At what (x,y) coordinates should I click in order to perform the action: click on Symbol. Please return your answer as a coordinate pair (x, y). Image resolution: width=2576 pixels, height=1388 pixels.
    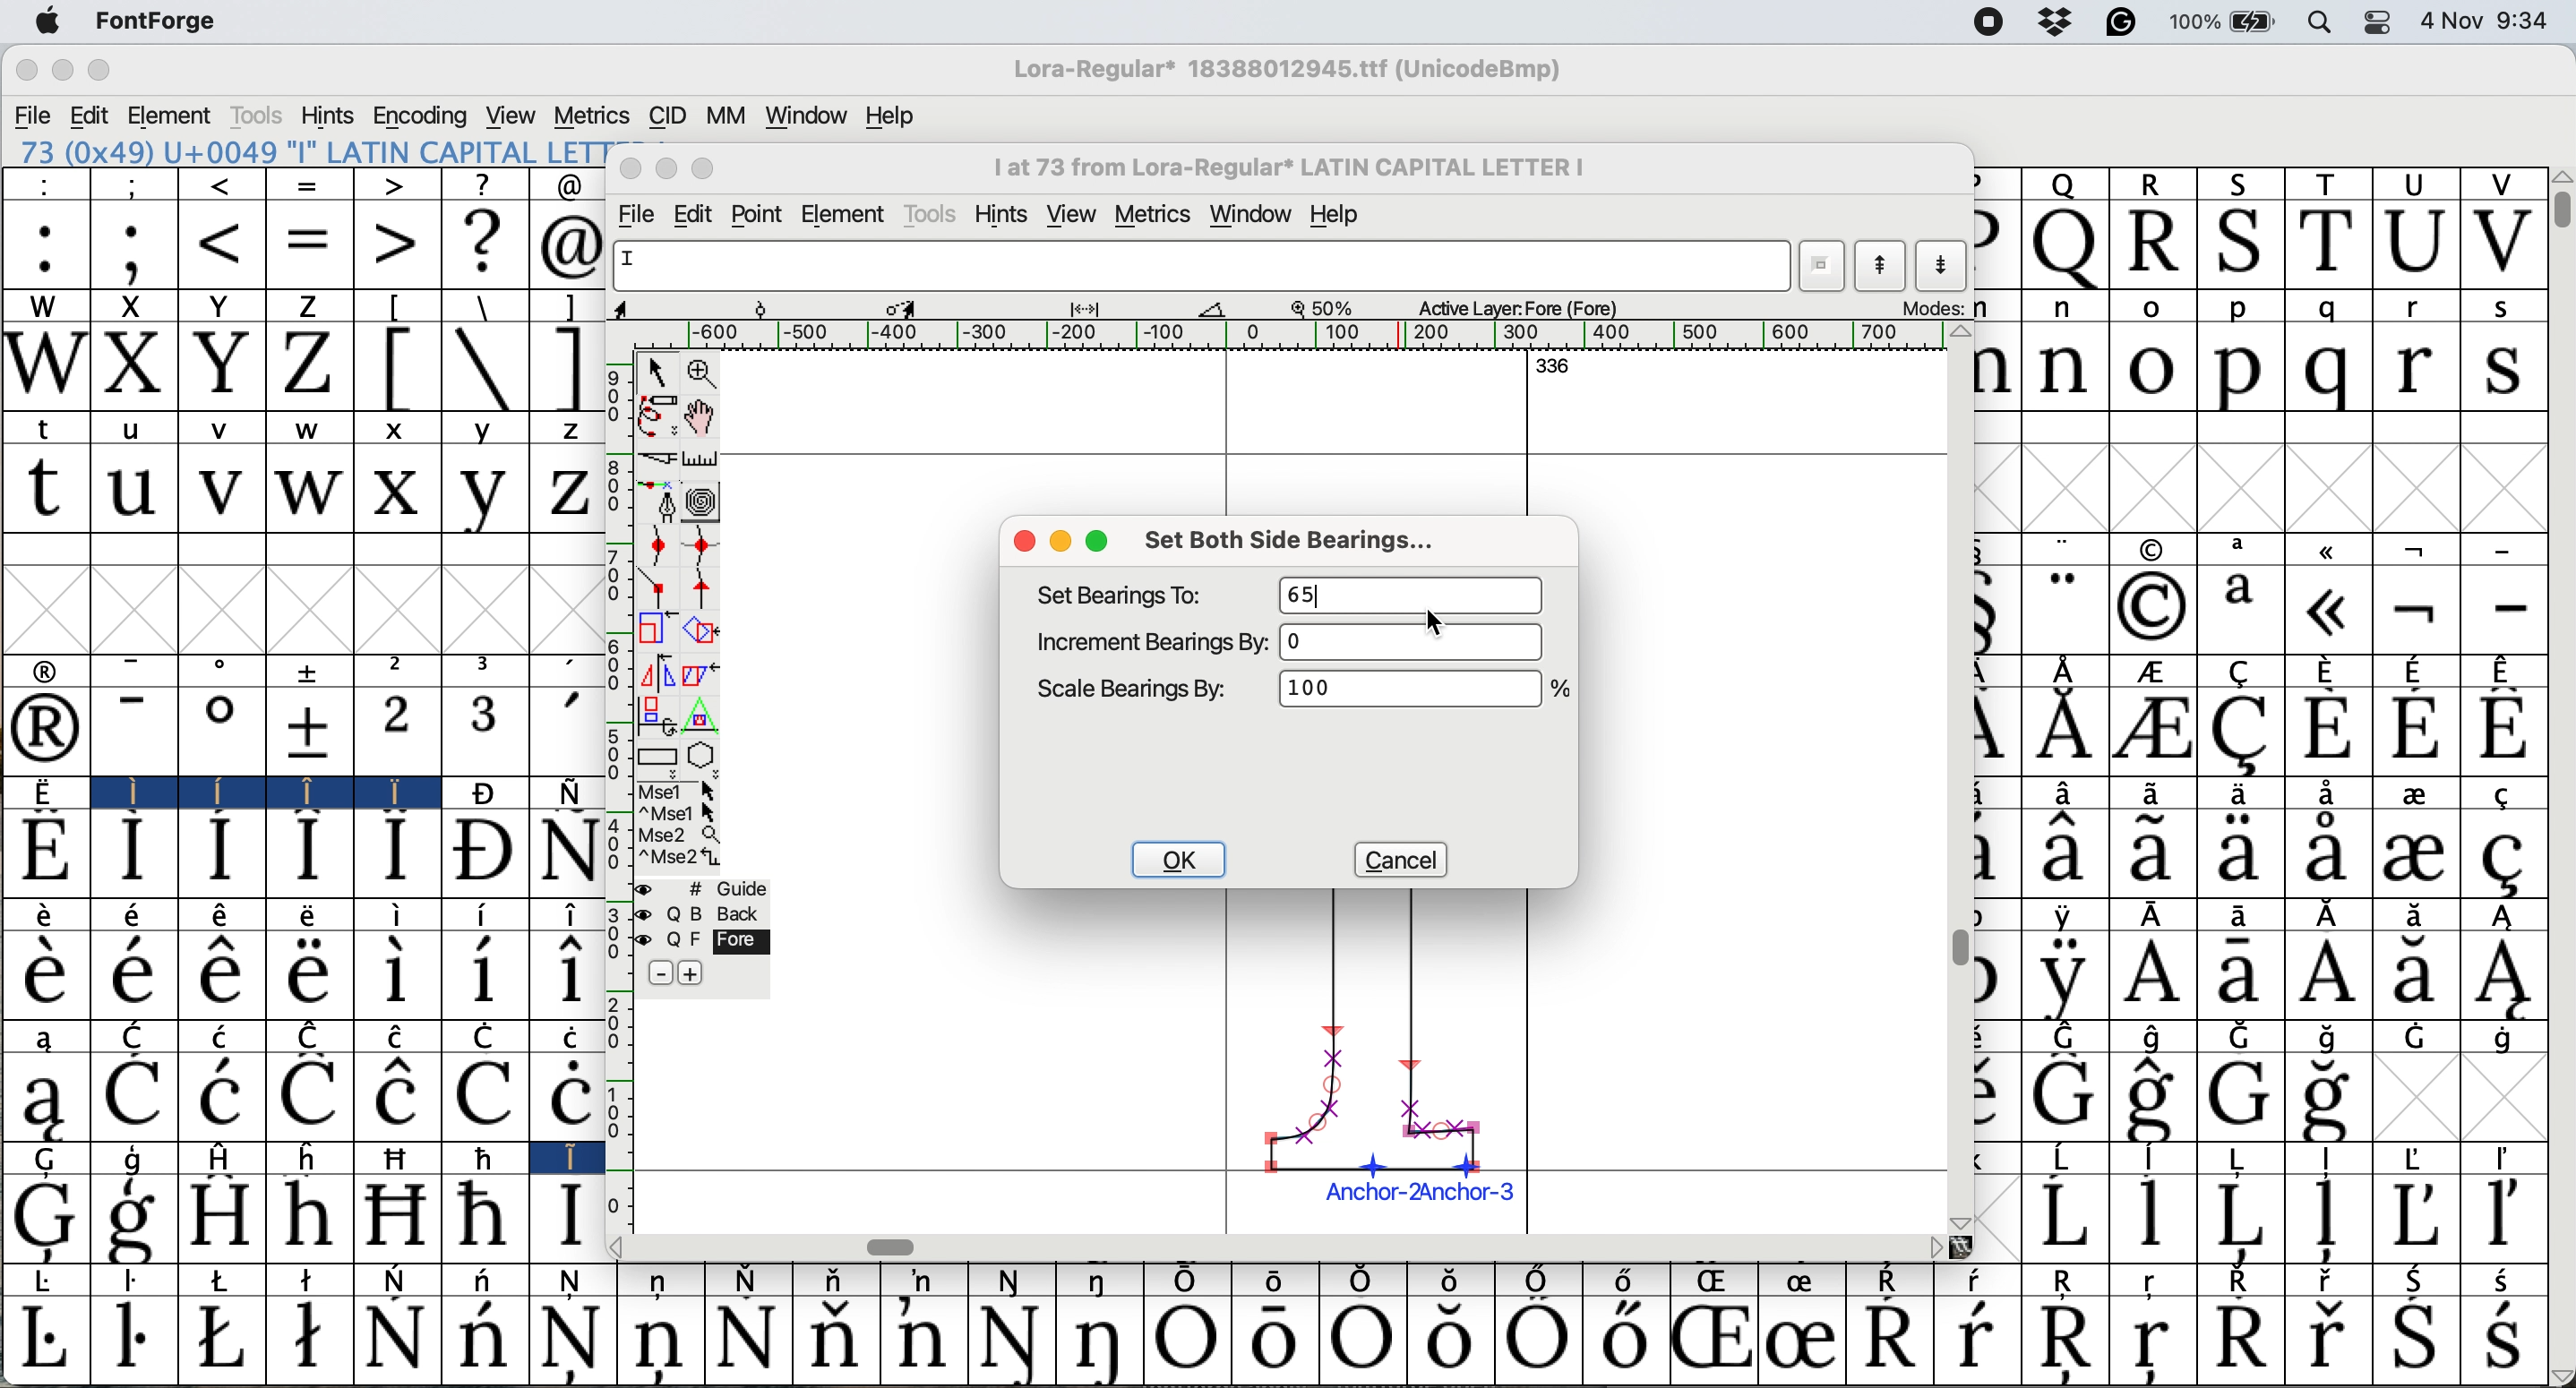
    Looking at the image, I should click on (1894, 1337).